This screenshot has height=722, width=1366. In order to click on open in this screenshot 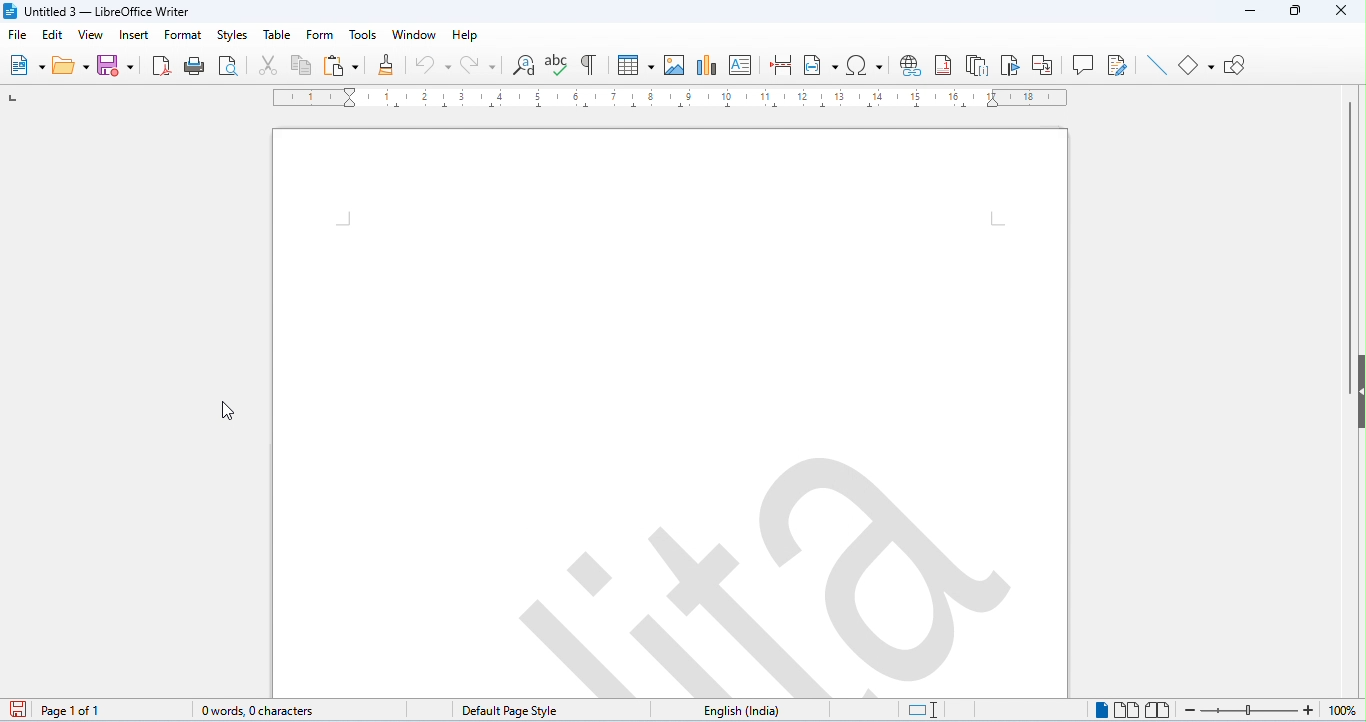, I will do `click(71, 65)`.